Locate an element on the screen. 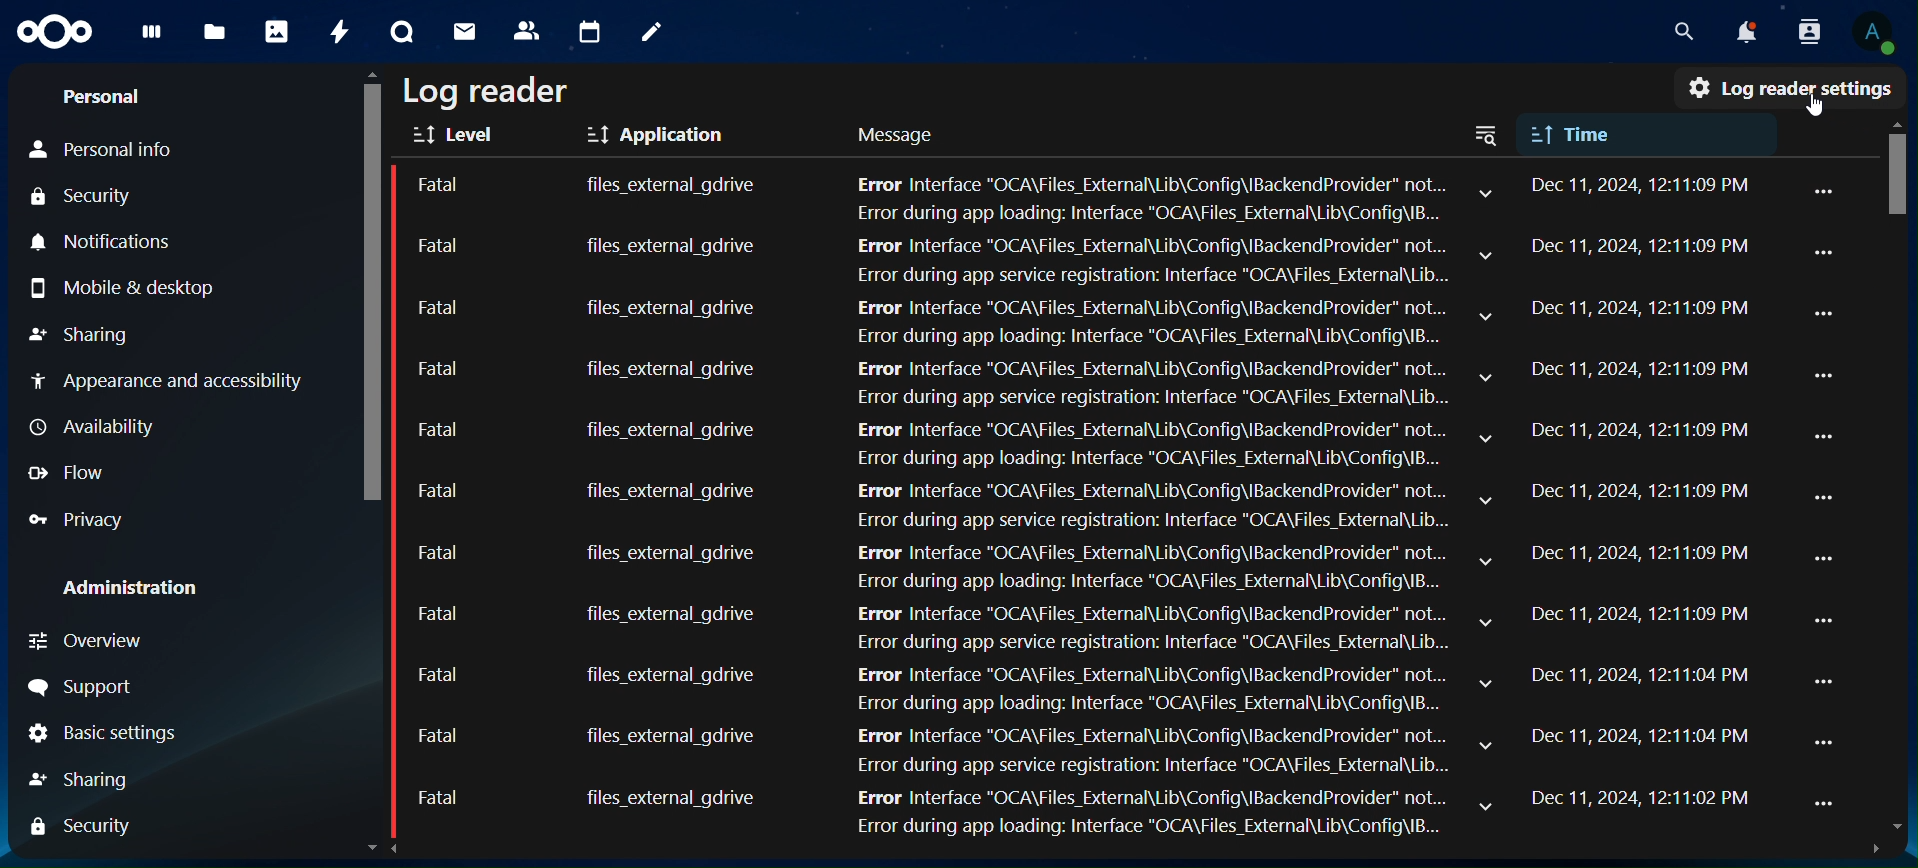 This screenshot has width=1918, height=868. level is located at coordinates (460, 135).